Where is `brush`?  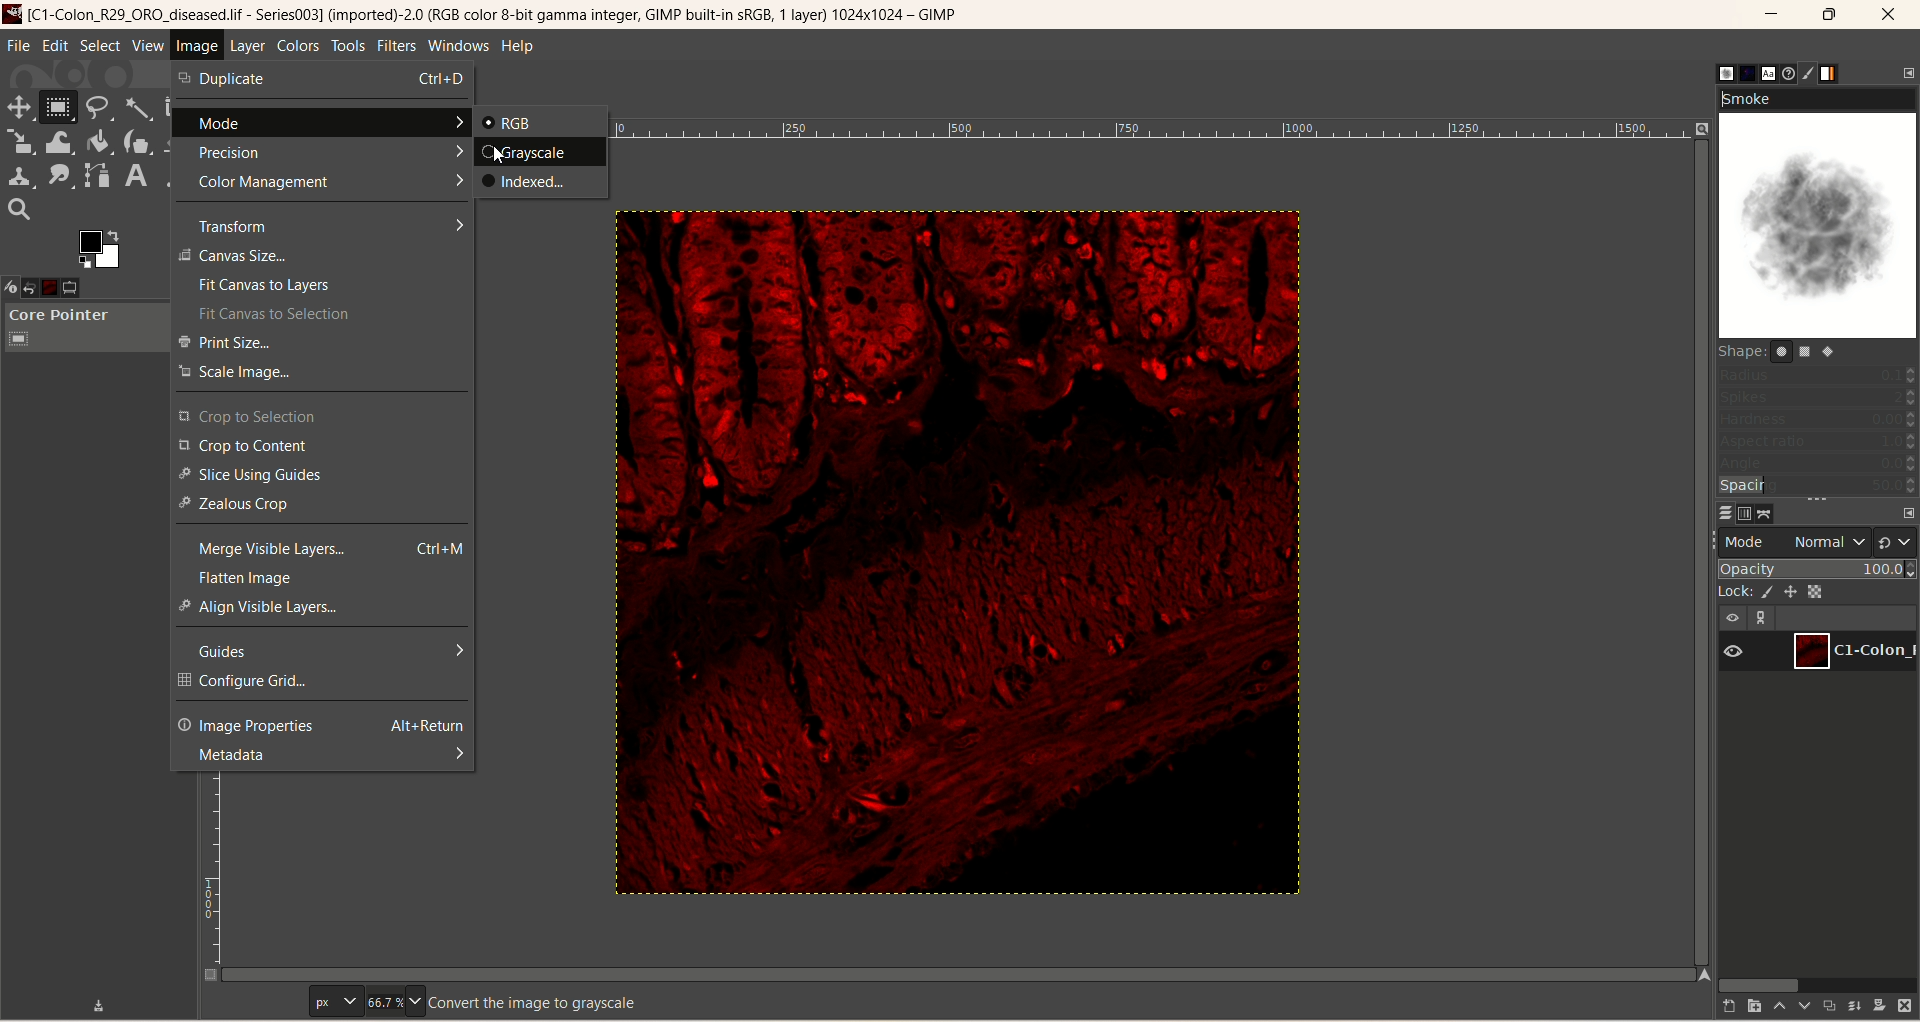
brush is located at coordinates (1726, 74).